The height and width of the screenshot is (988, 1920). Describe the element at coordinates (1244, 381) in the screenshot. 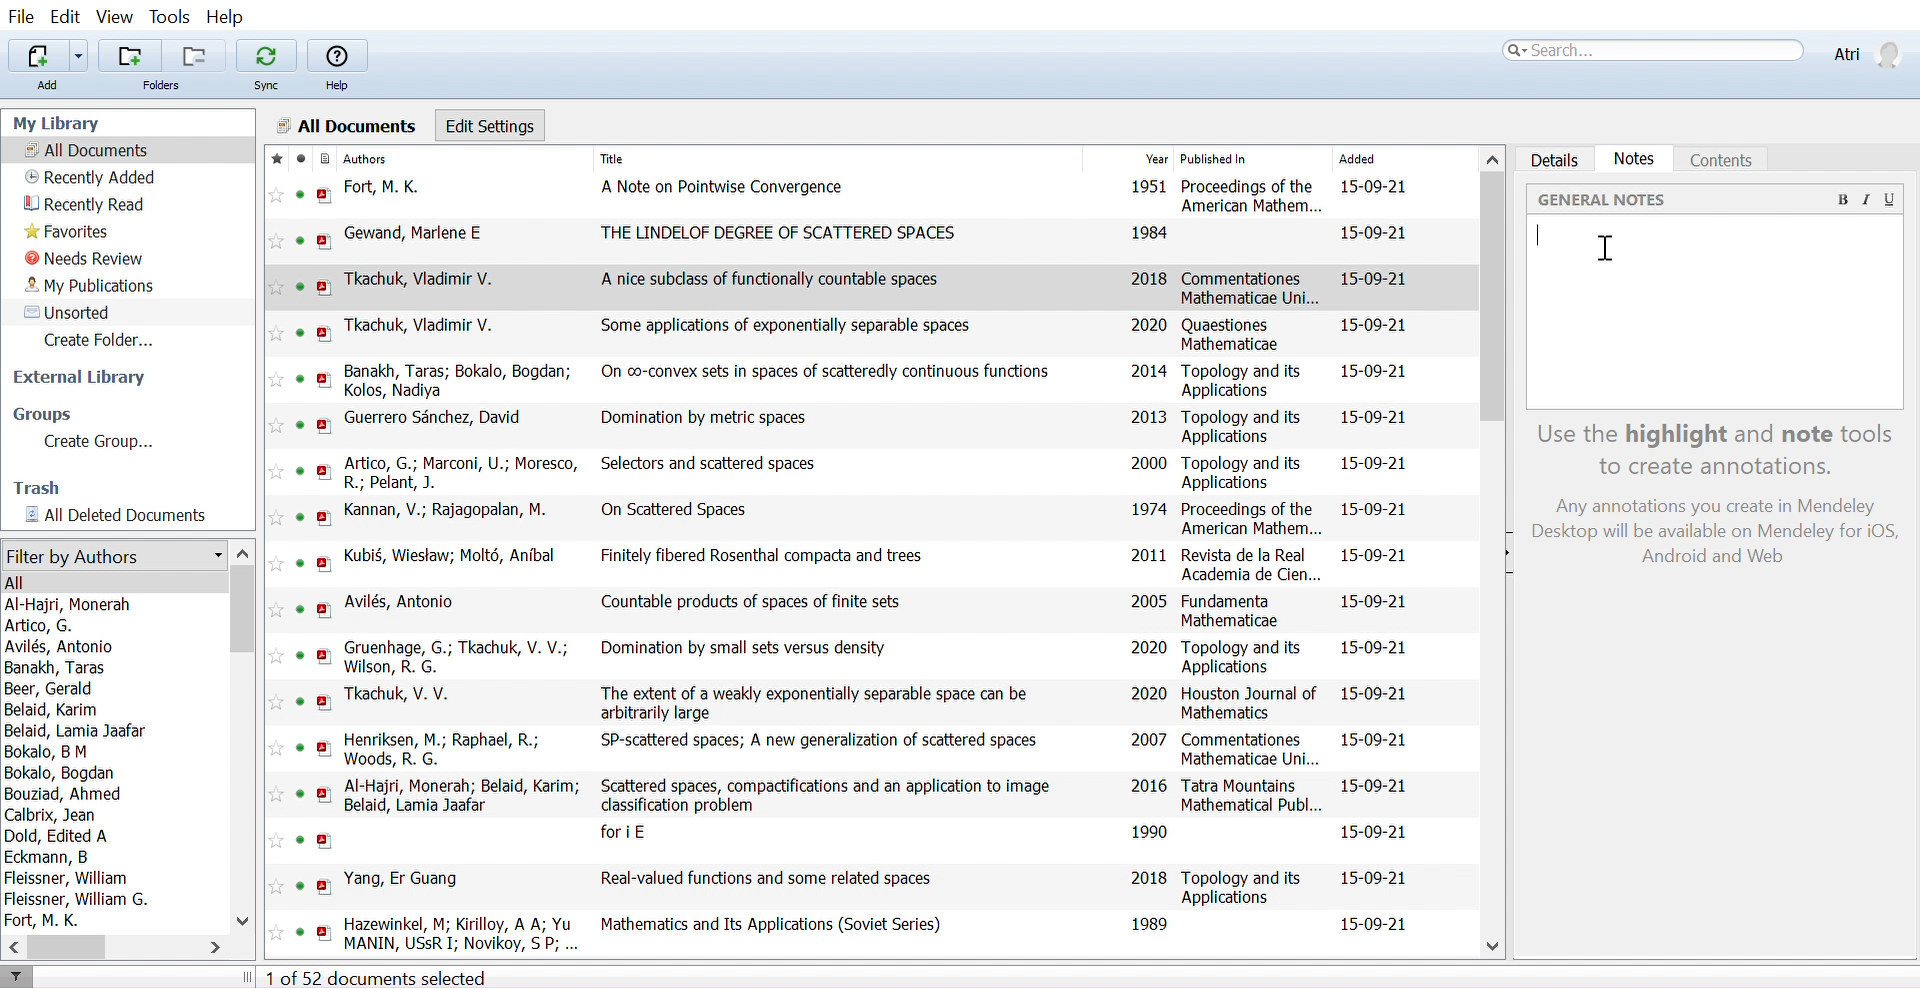

I see `Topology and its Applications` at that location.